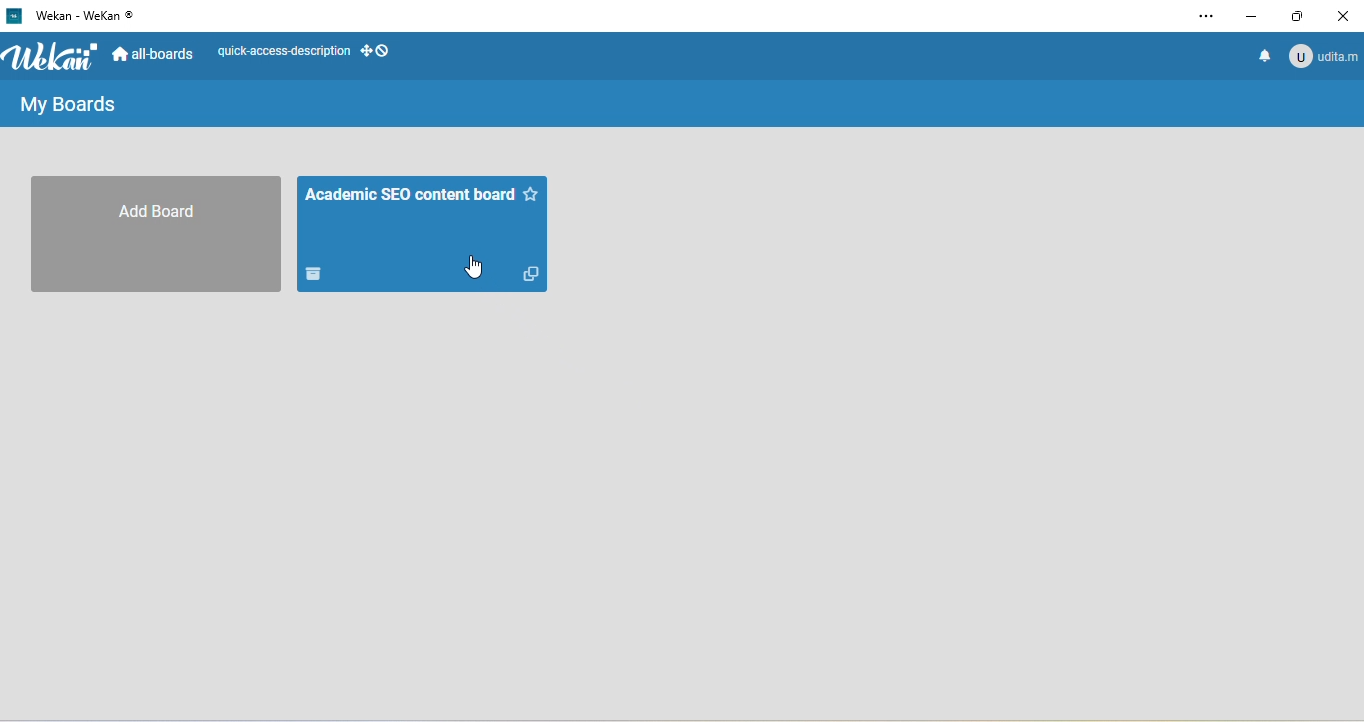  What do you see at coordinates (474, 268) in the screenshot?
I see `cursor` at bounding box center [474, 268].